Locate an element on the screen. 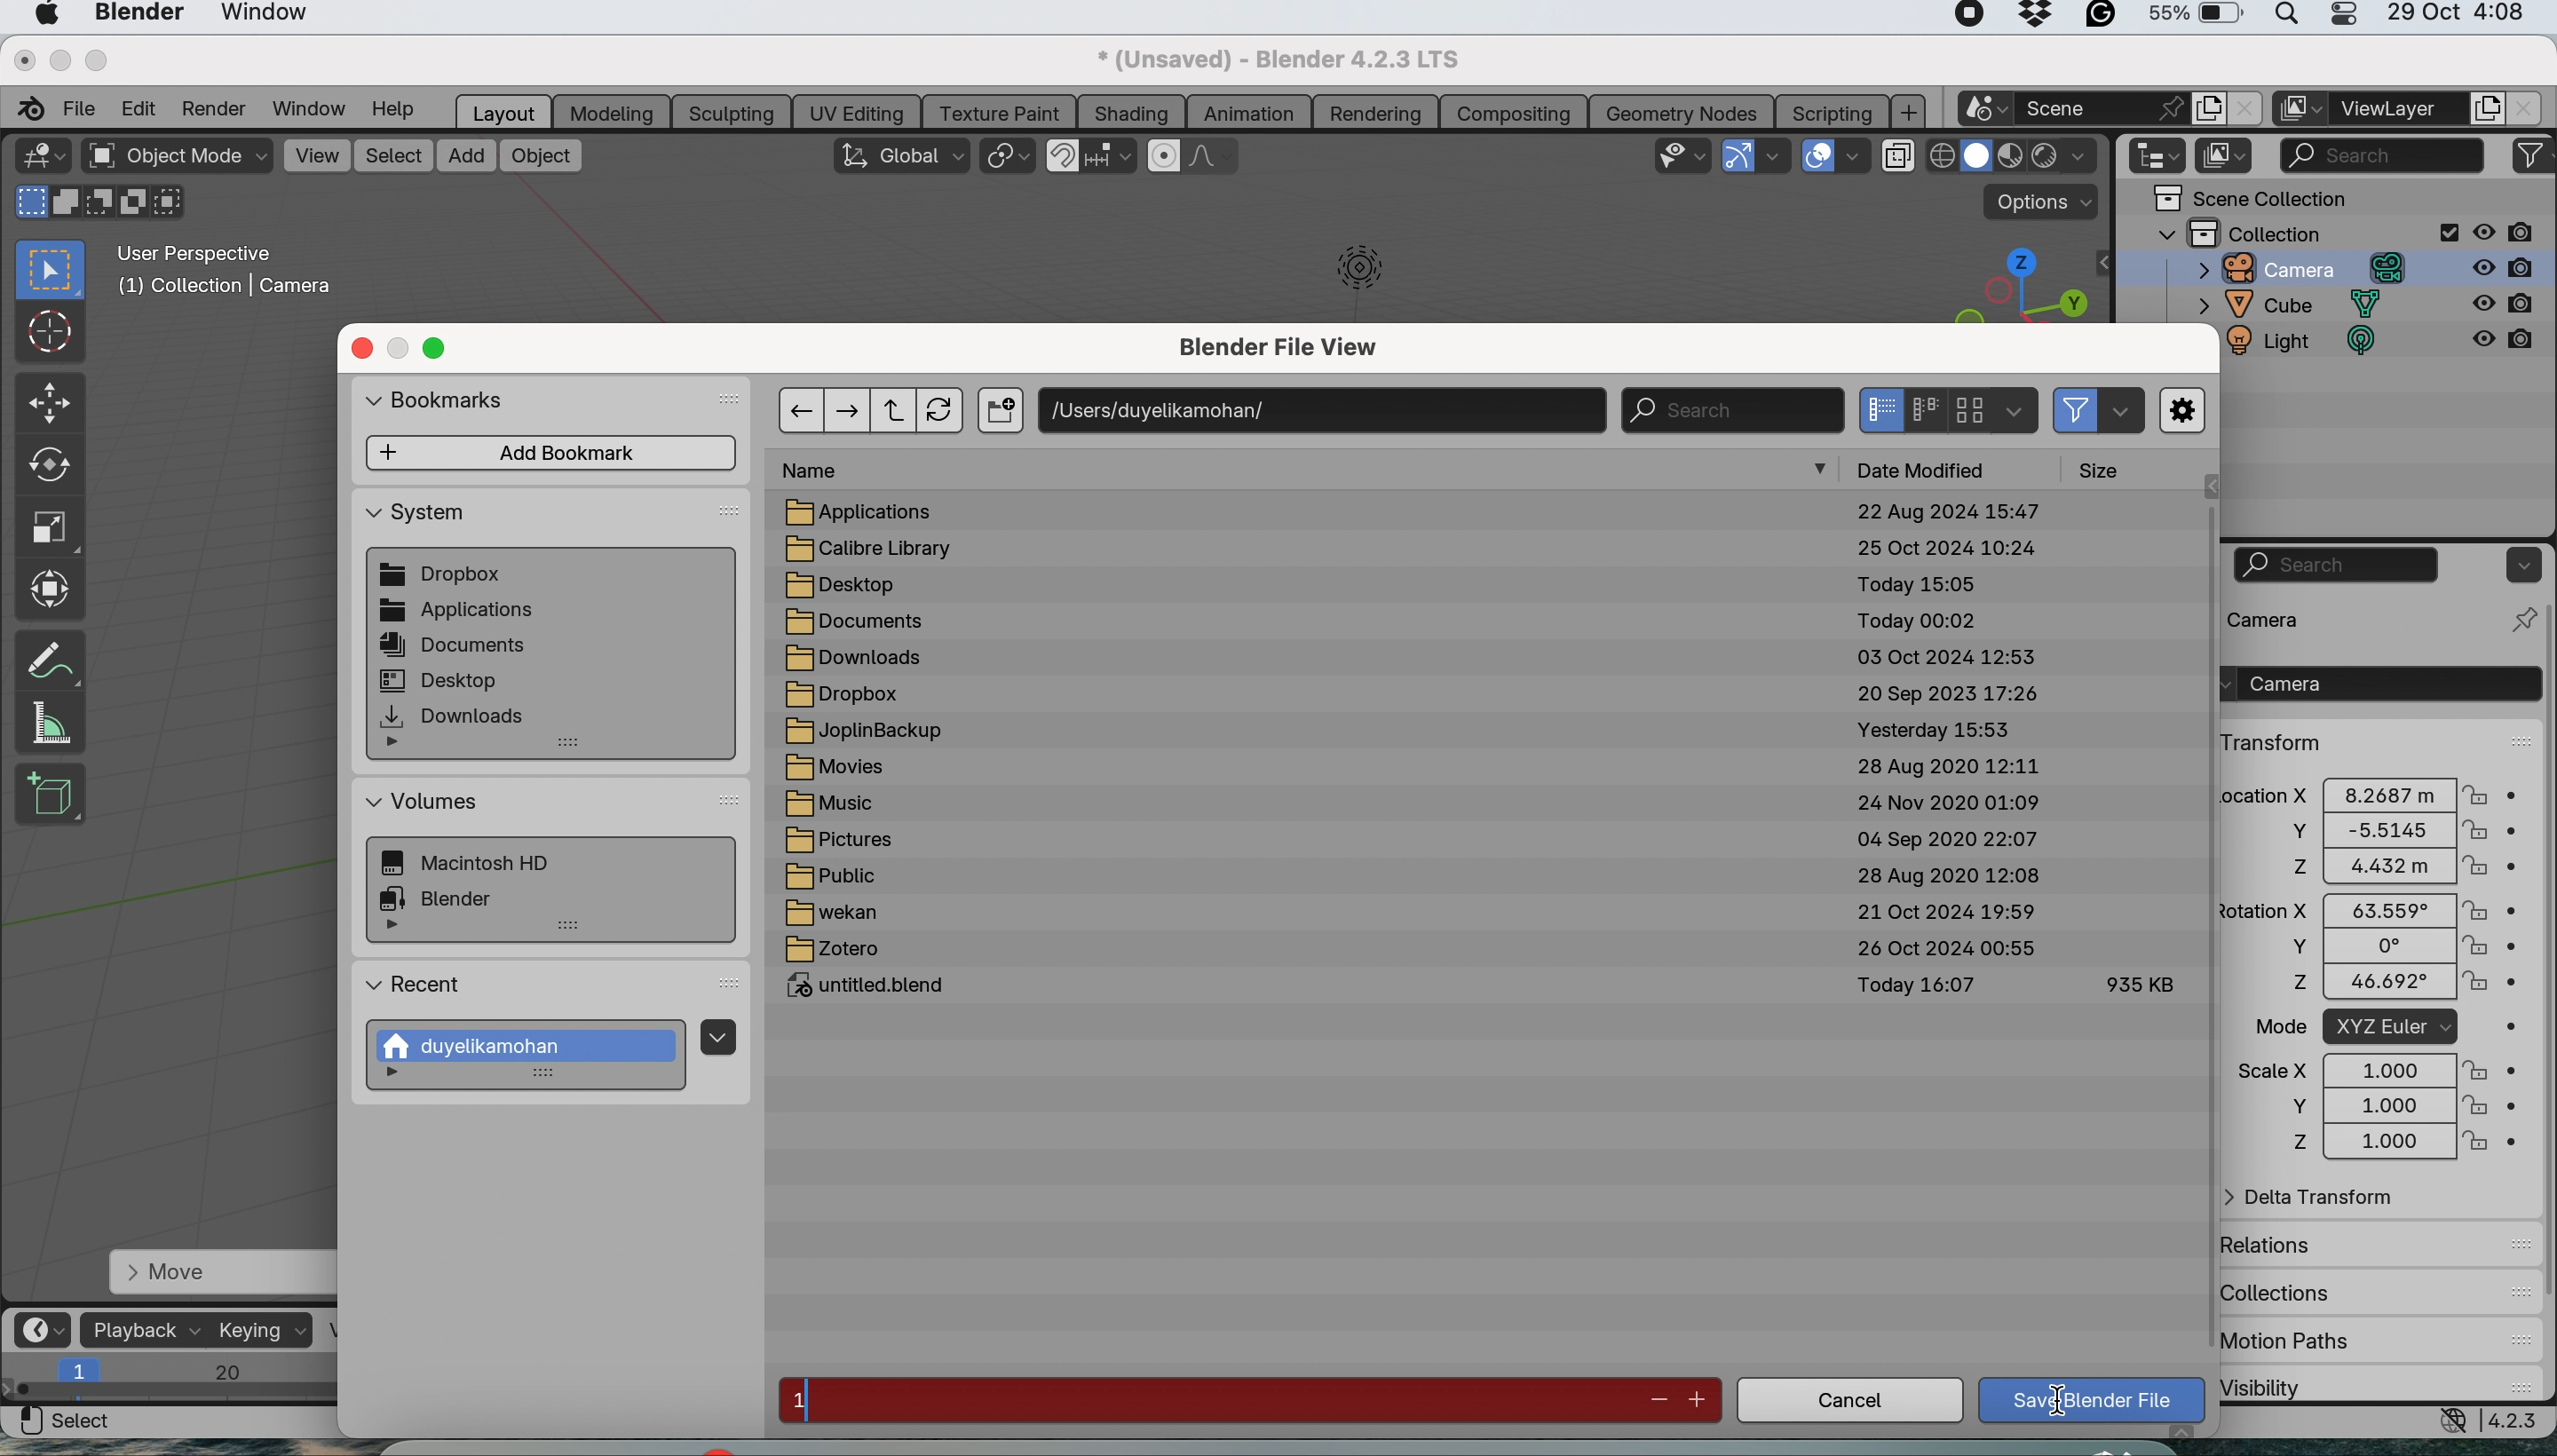 This screenshot has width=2557, height=1456. move is located at coordinates (51, 404).